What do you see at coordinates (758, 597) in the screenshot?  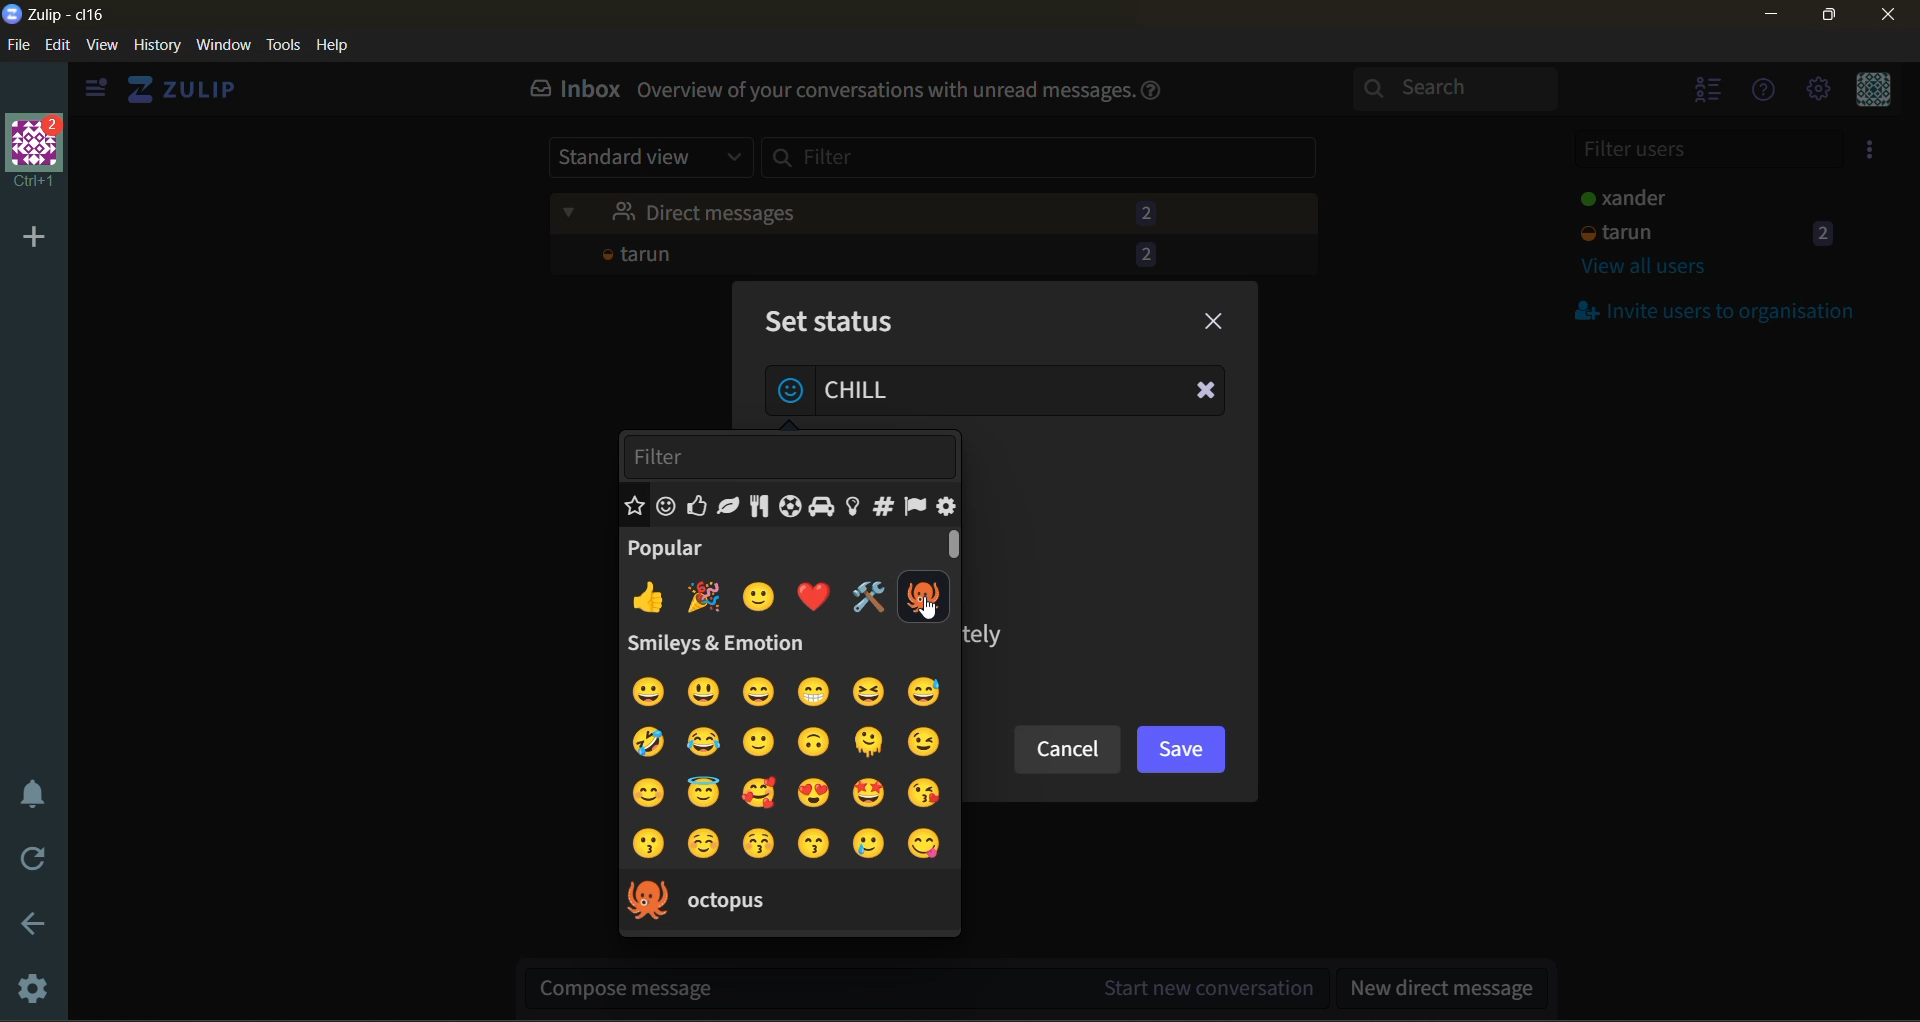 I see `emoji` at bounding box center [758, 597].